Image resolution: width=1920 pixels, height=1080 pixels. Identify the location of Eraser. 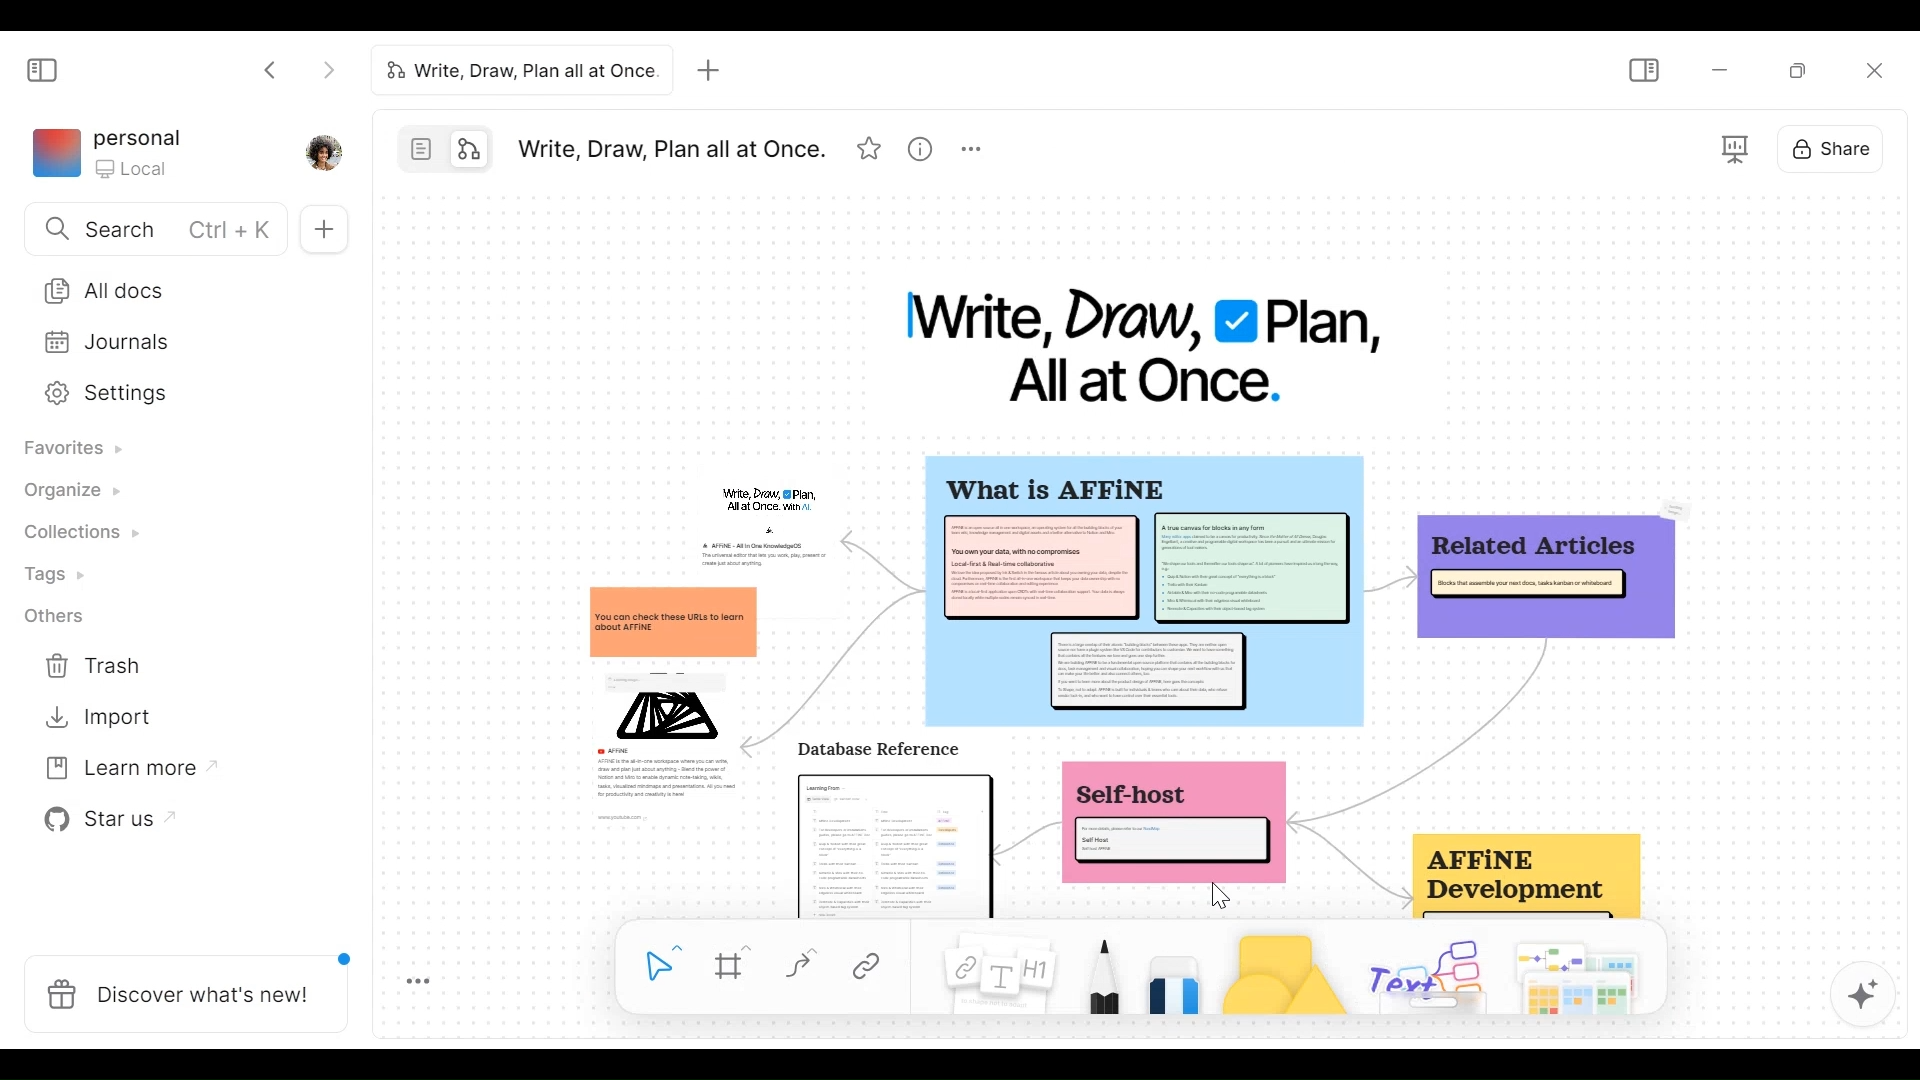
(1173, 985).